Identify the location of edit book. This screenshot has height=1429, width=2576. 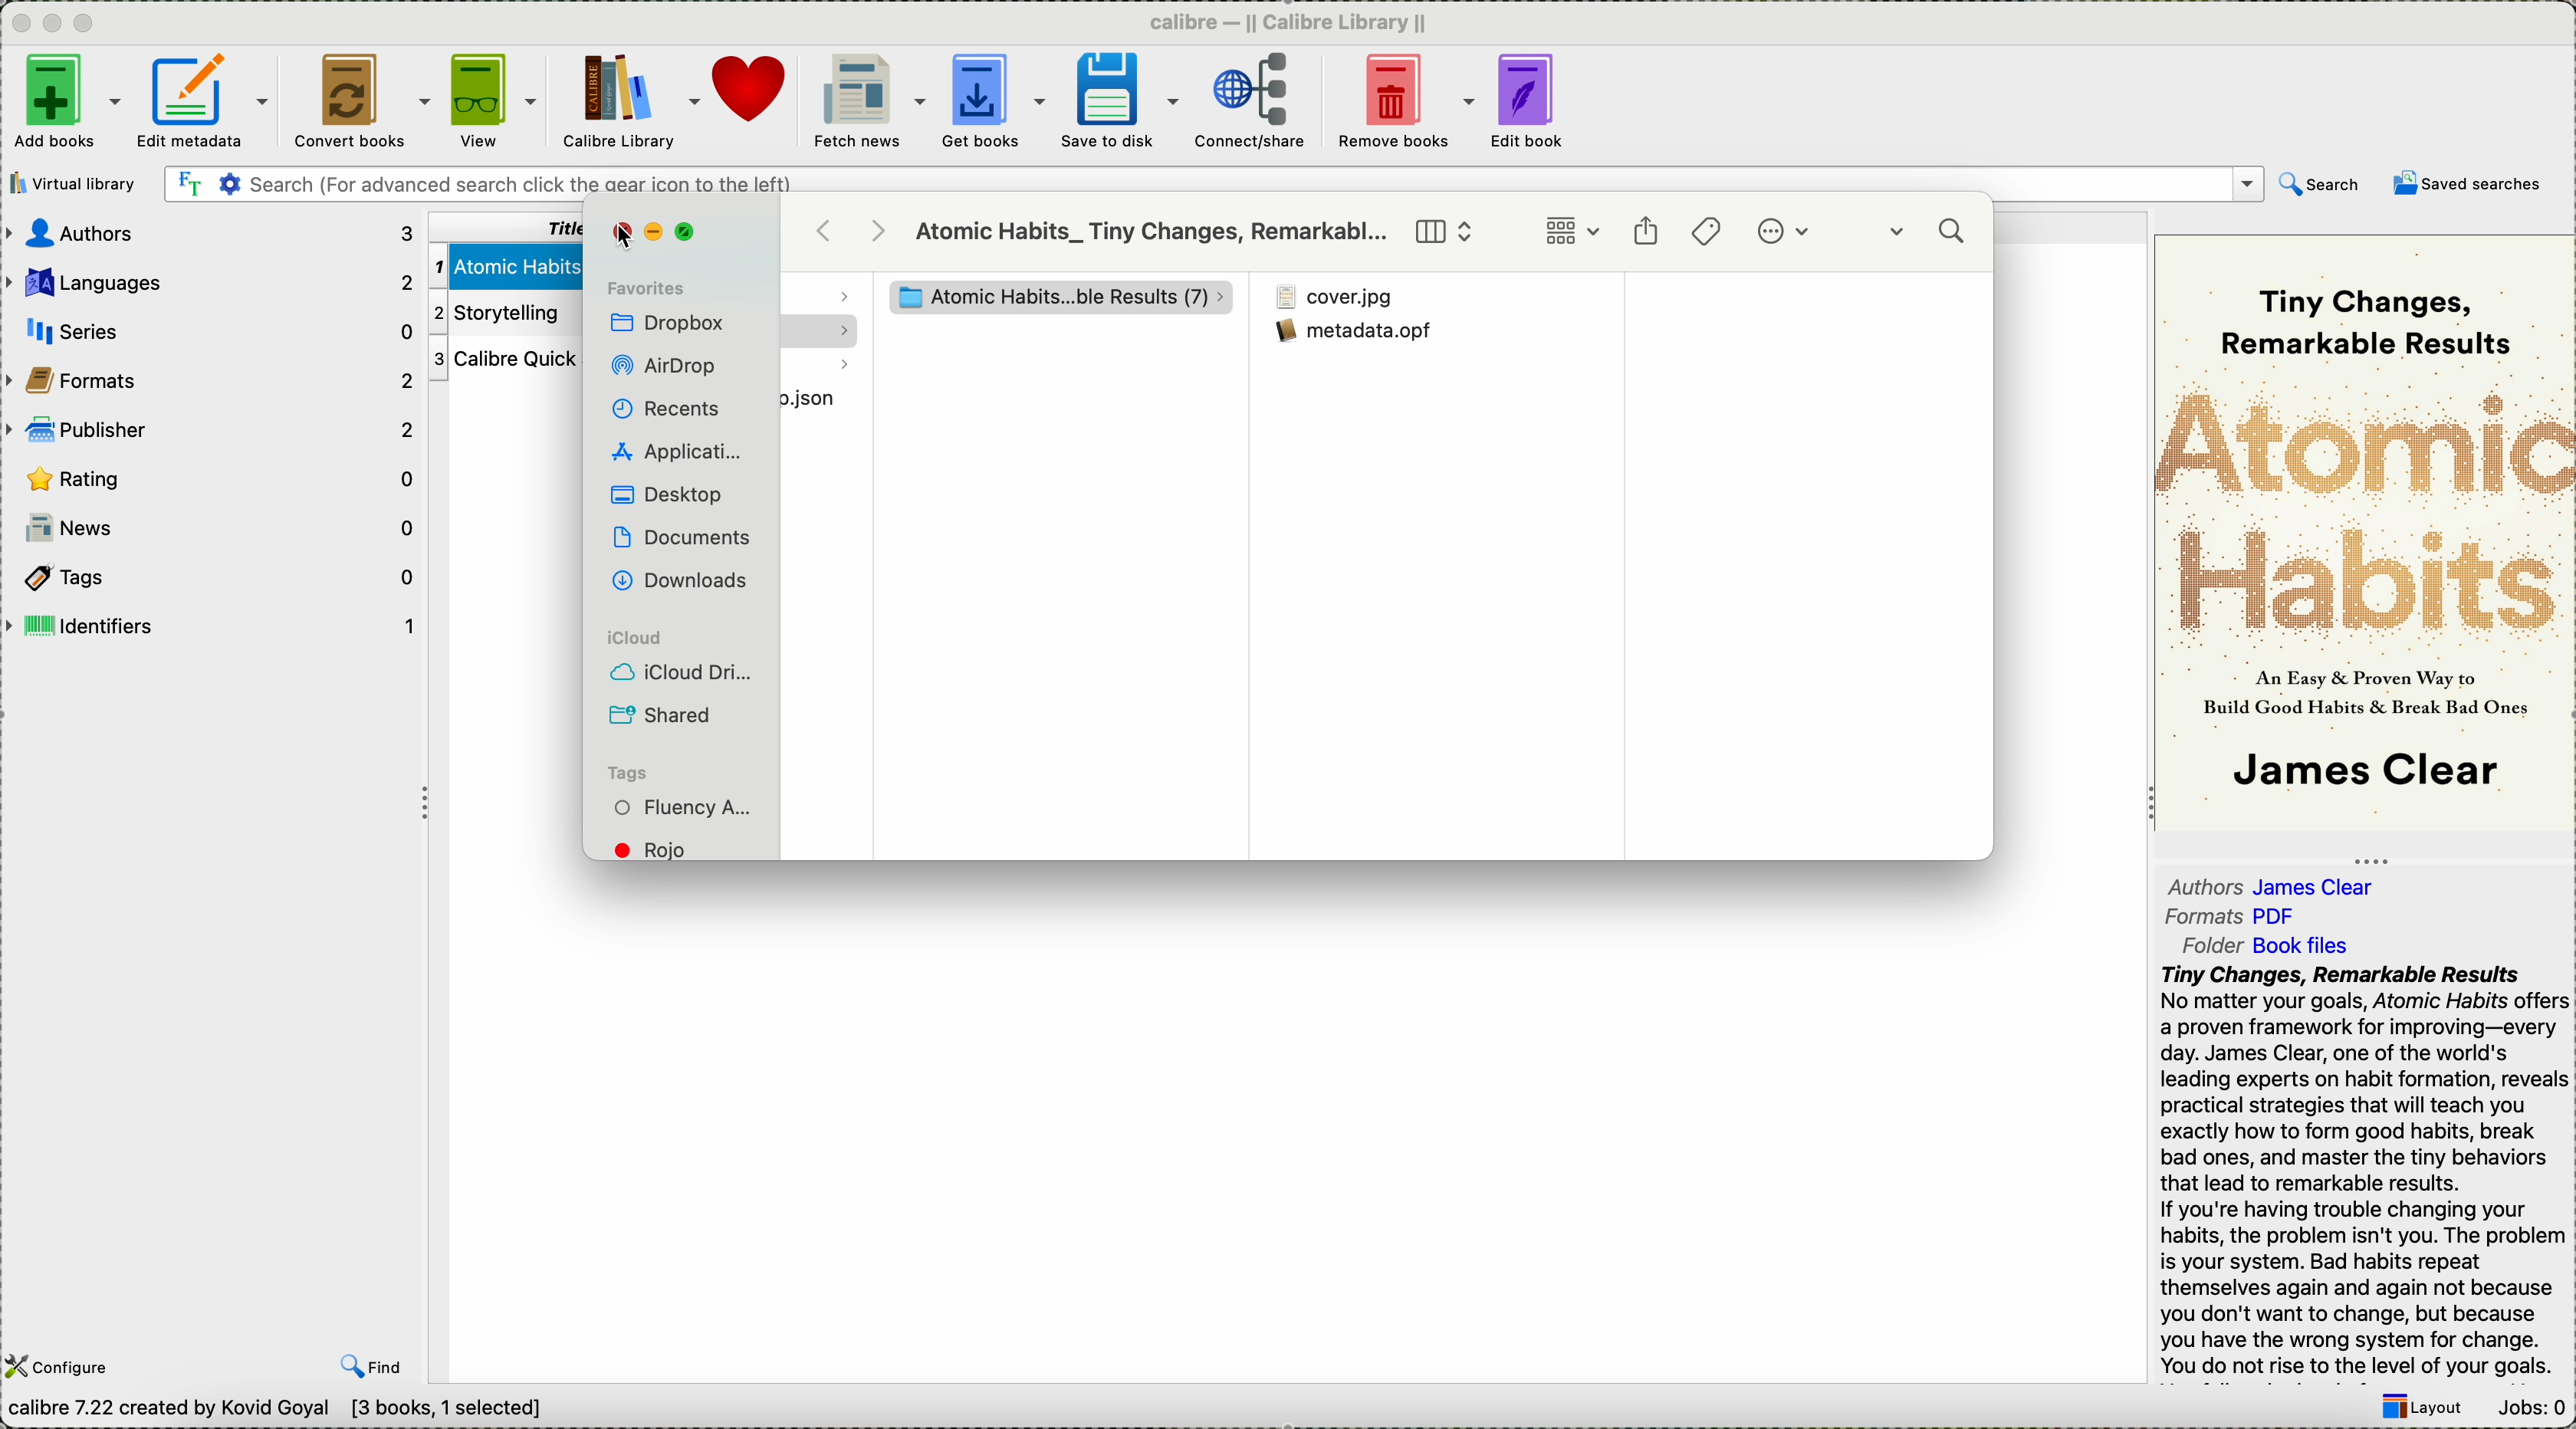
(1531, 104).